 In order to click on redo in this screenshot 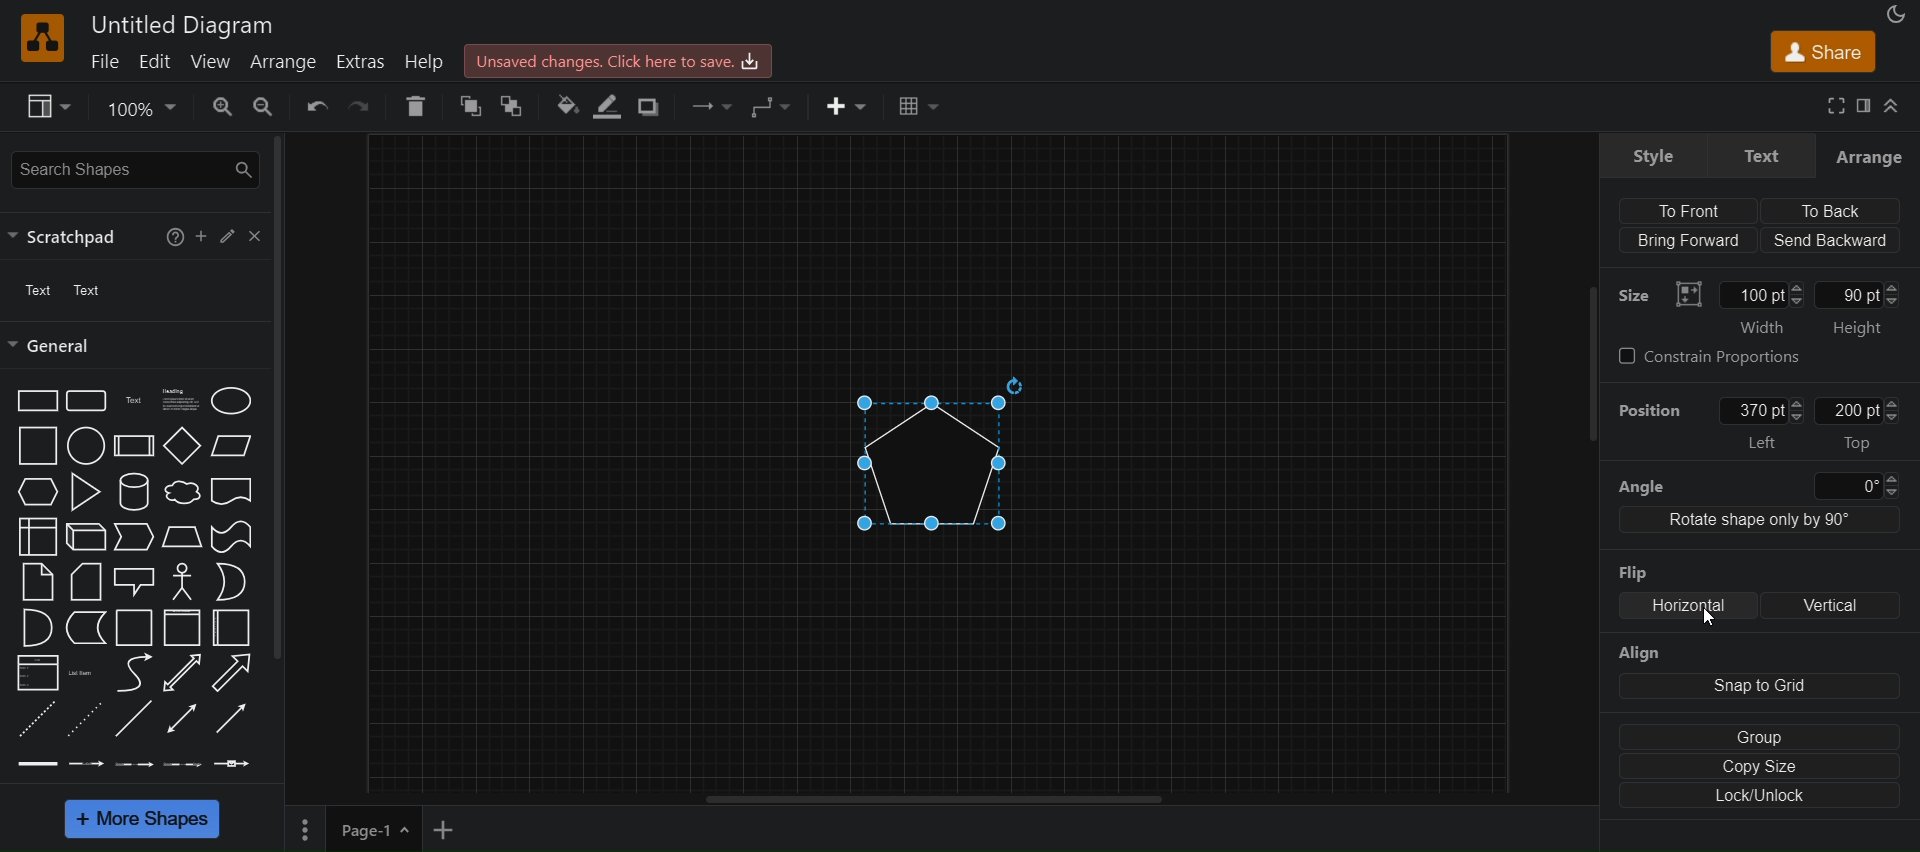, I will do `click(361, 110)`.